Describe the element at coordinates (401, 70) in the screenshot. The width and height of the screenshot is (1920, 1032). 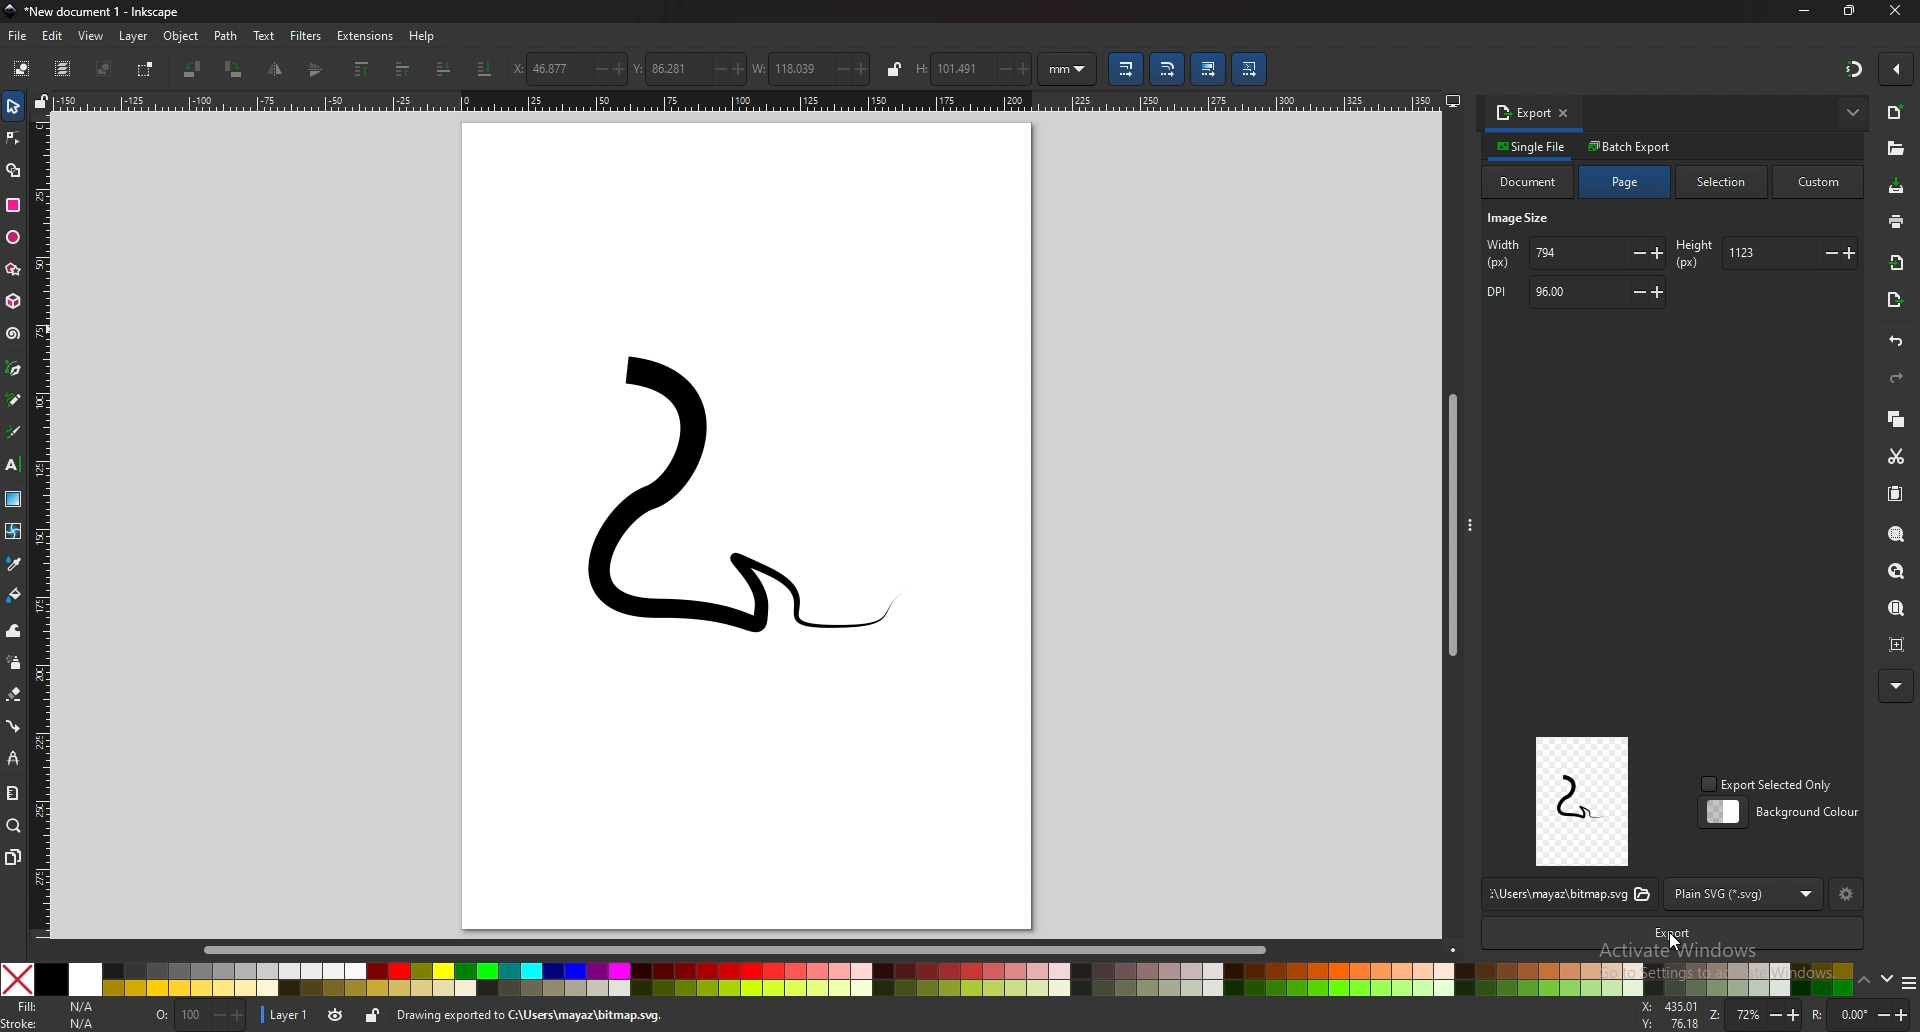
I see `raise selection one step` at that location.